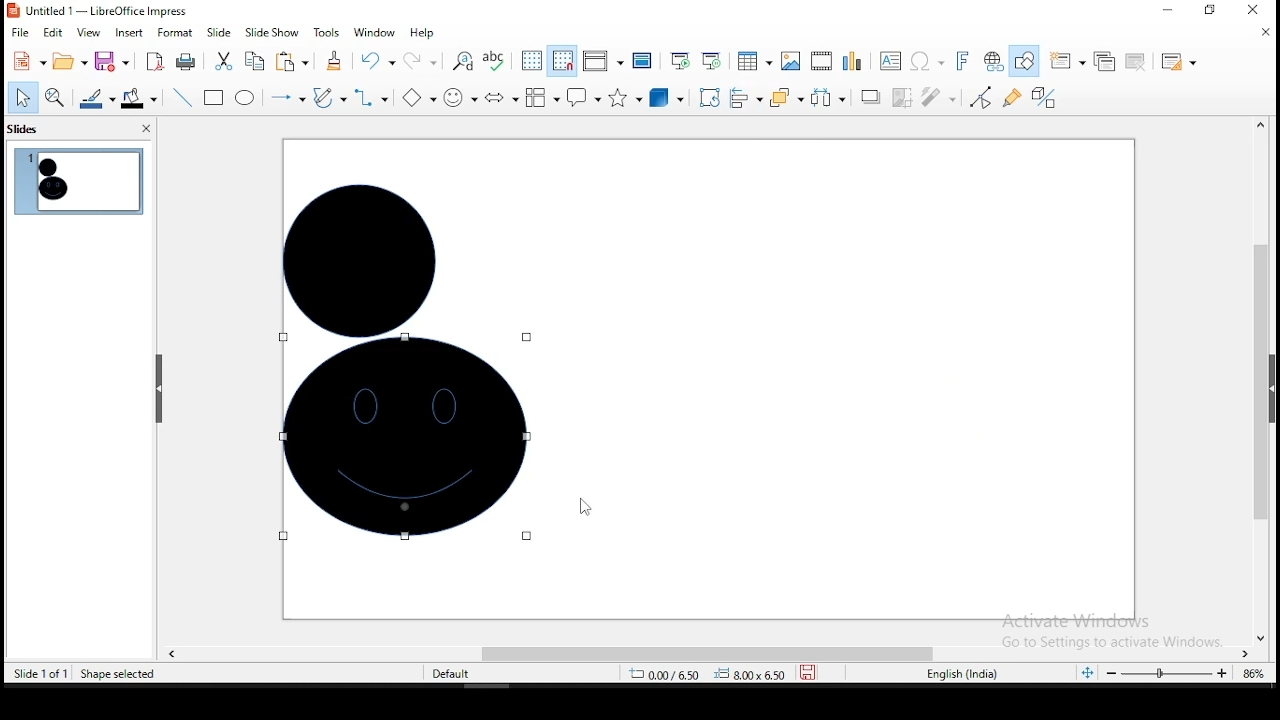  What do you see at coordinates (24, 131) in the screenshot?
I see `slides` at bounding box center [24, 131].